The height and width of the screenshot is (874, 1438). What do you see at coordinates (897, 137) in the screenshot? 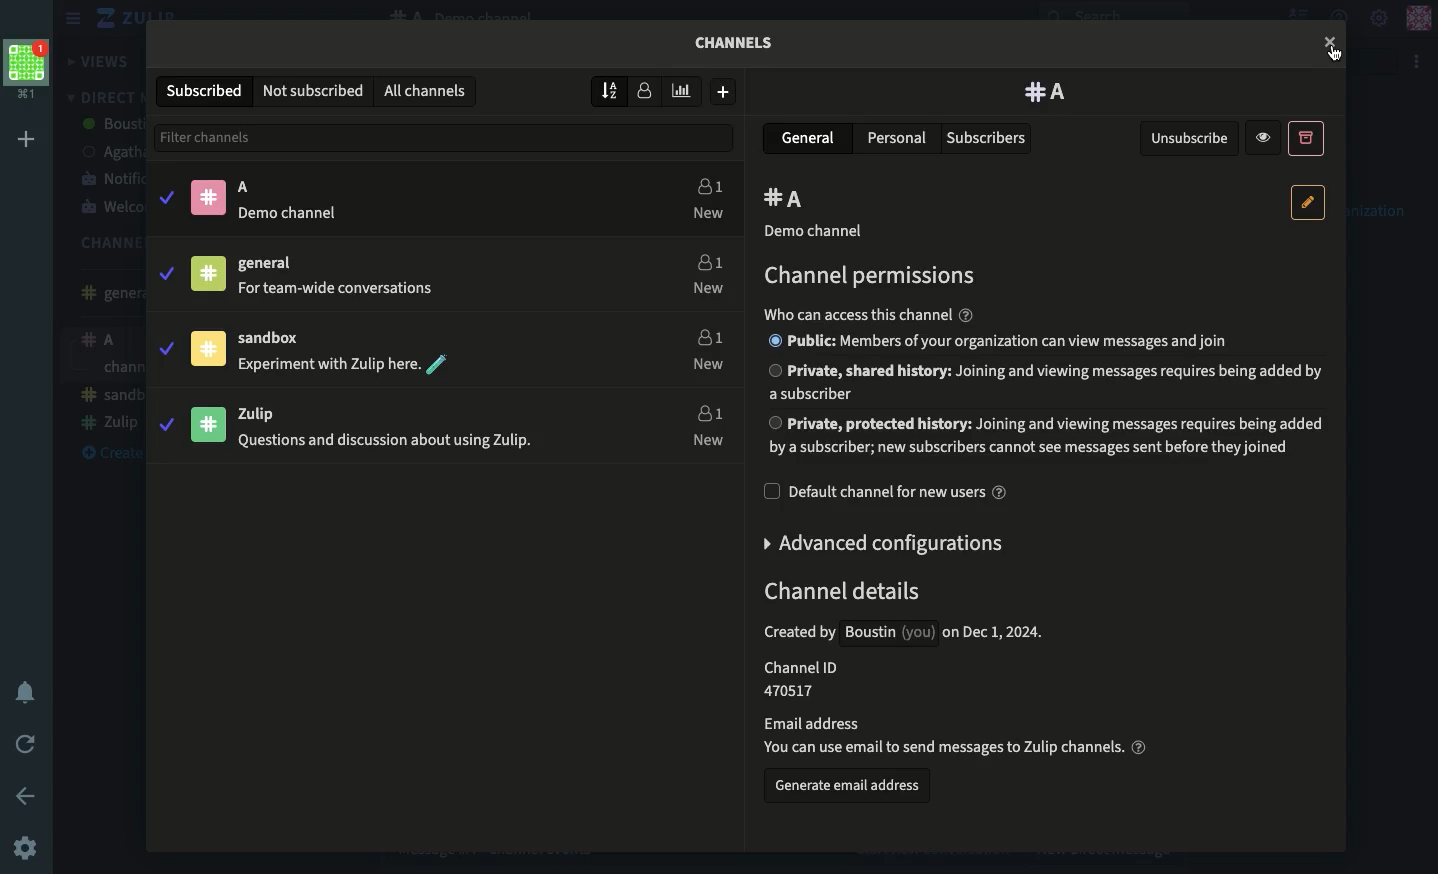
I see `Personal` at bounding box center [897, 137].